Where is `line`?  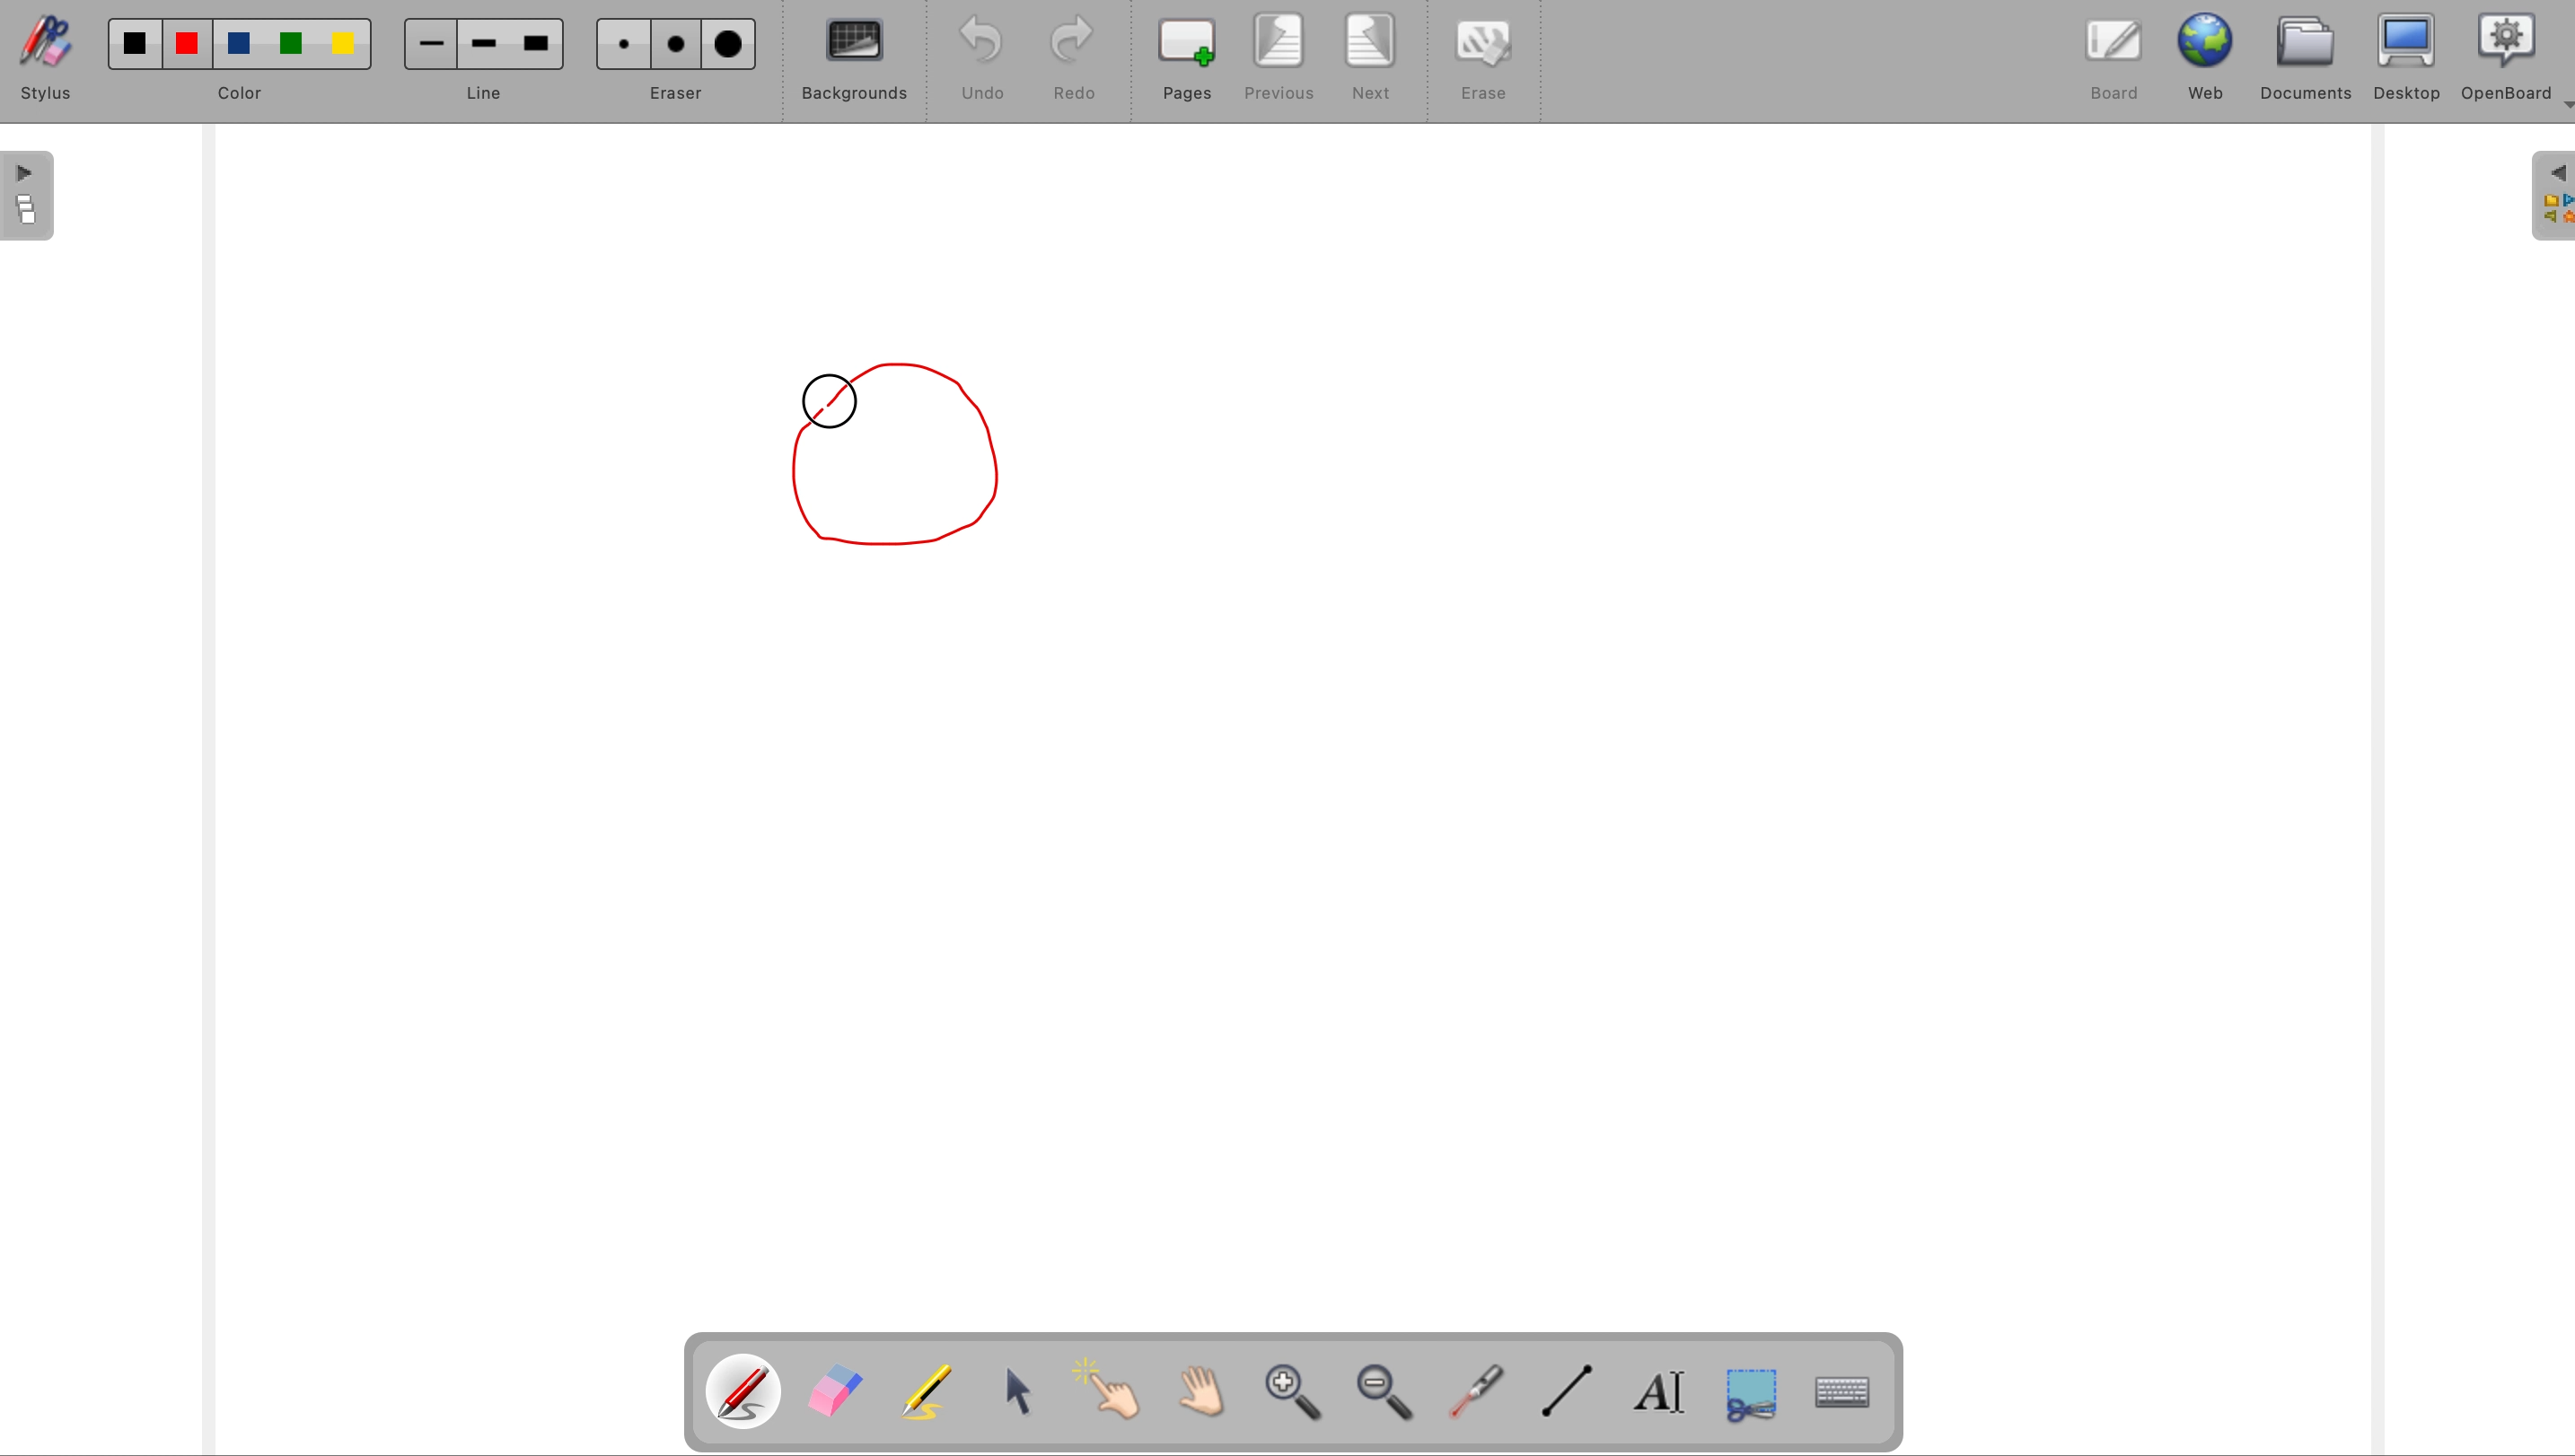
line is located at coordinates (479, 62).